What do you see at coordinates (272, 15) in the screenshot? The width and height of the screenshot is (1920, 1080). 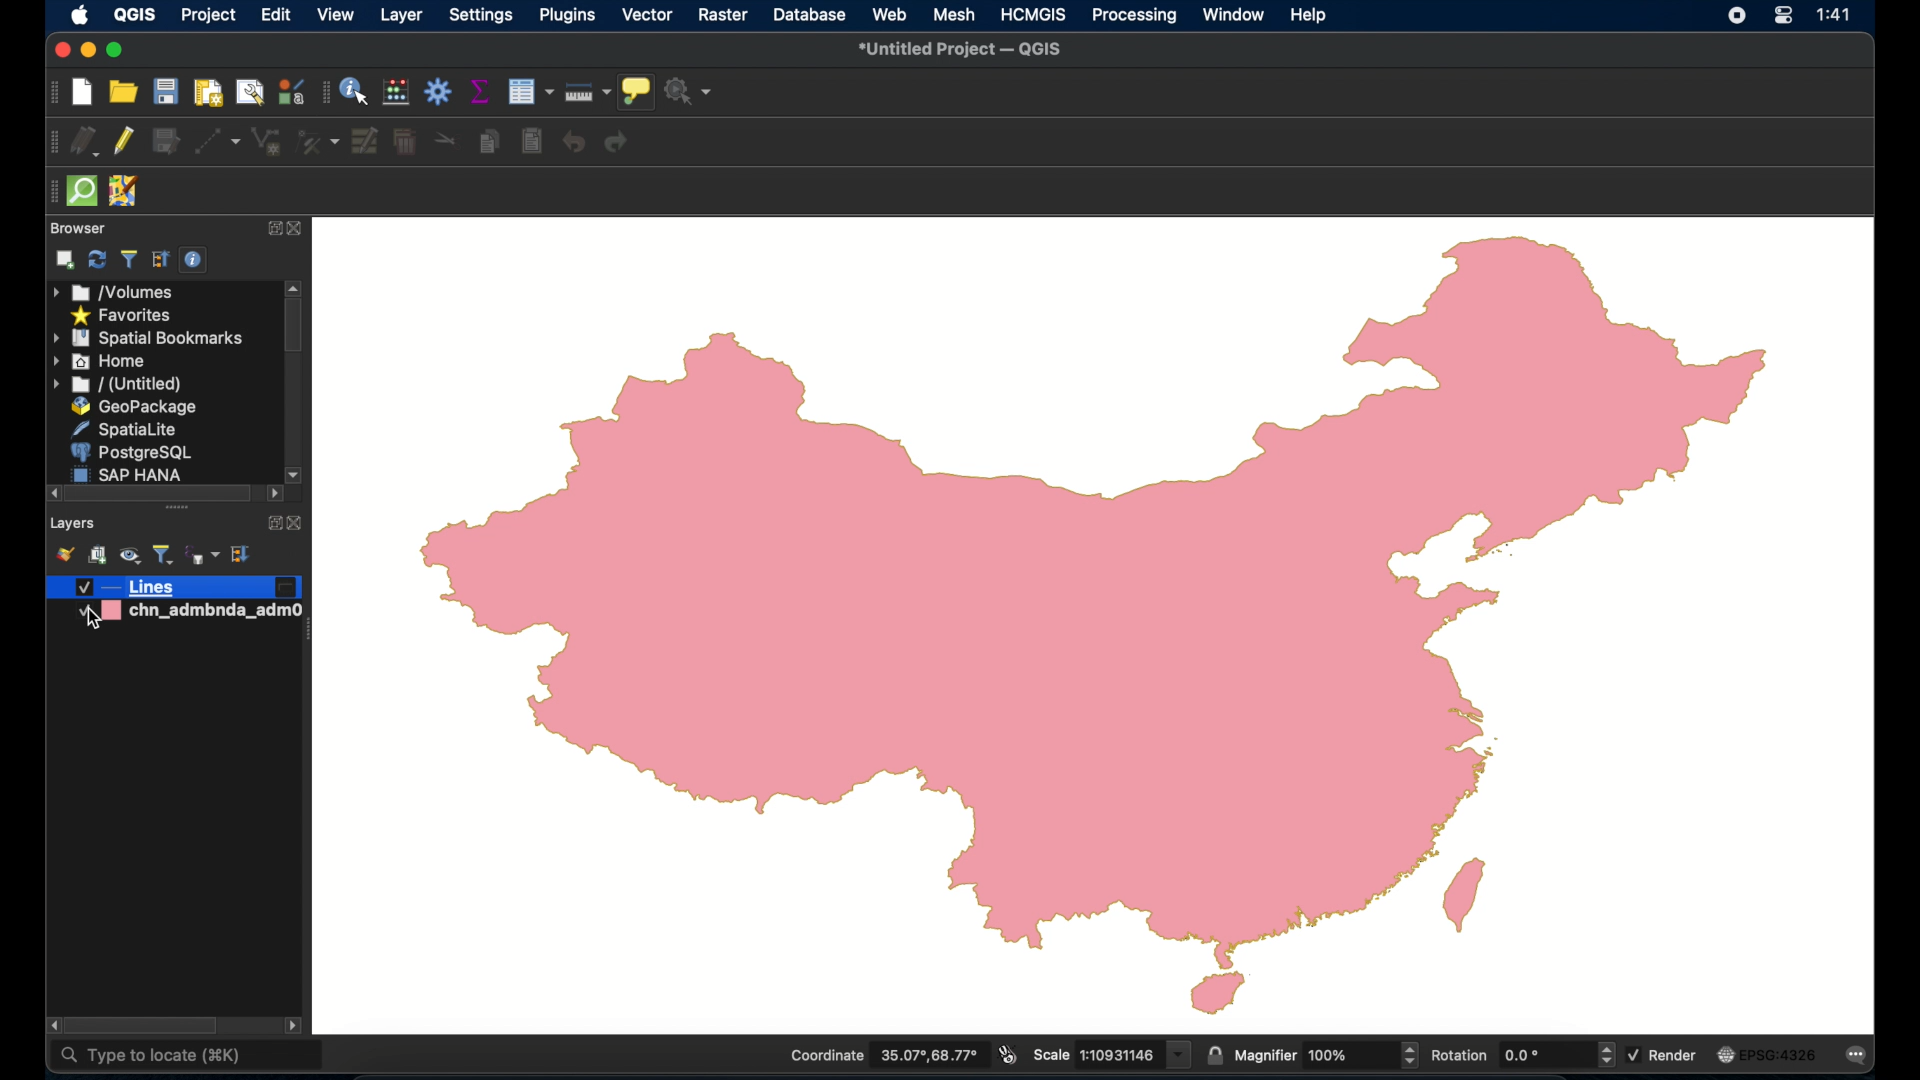 I see `edit` at bounding box center [272, 15].